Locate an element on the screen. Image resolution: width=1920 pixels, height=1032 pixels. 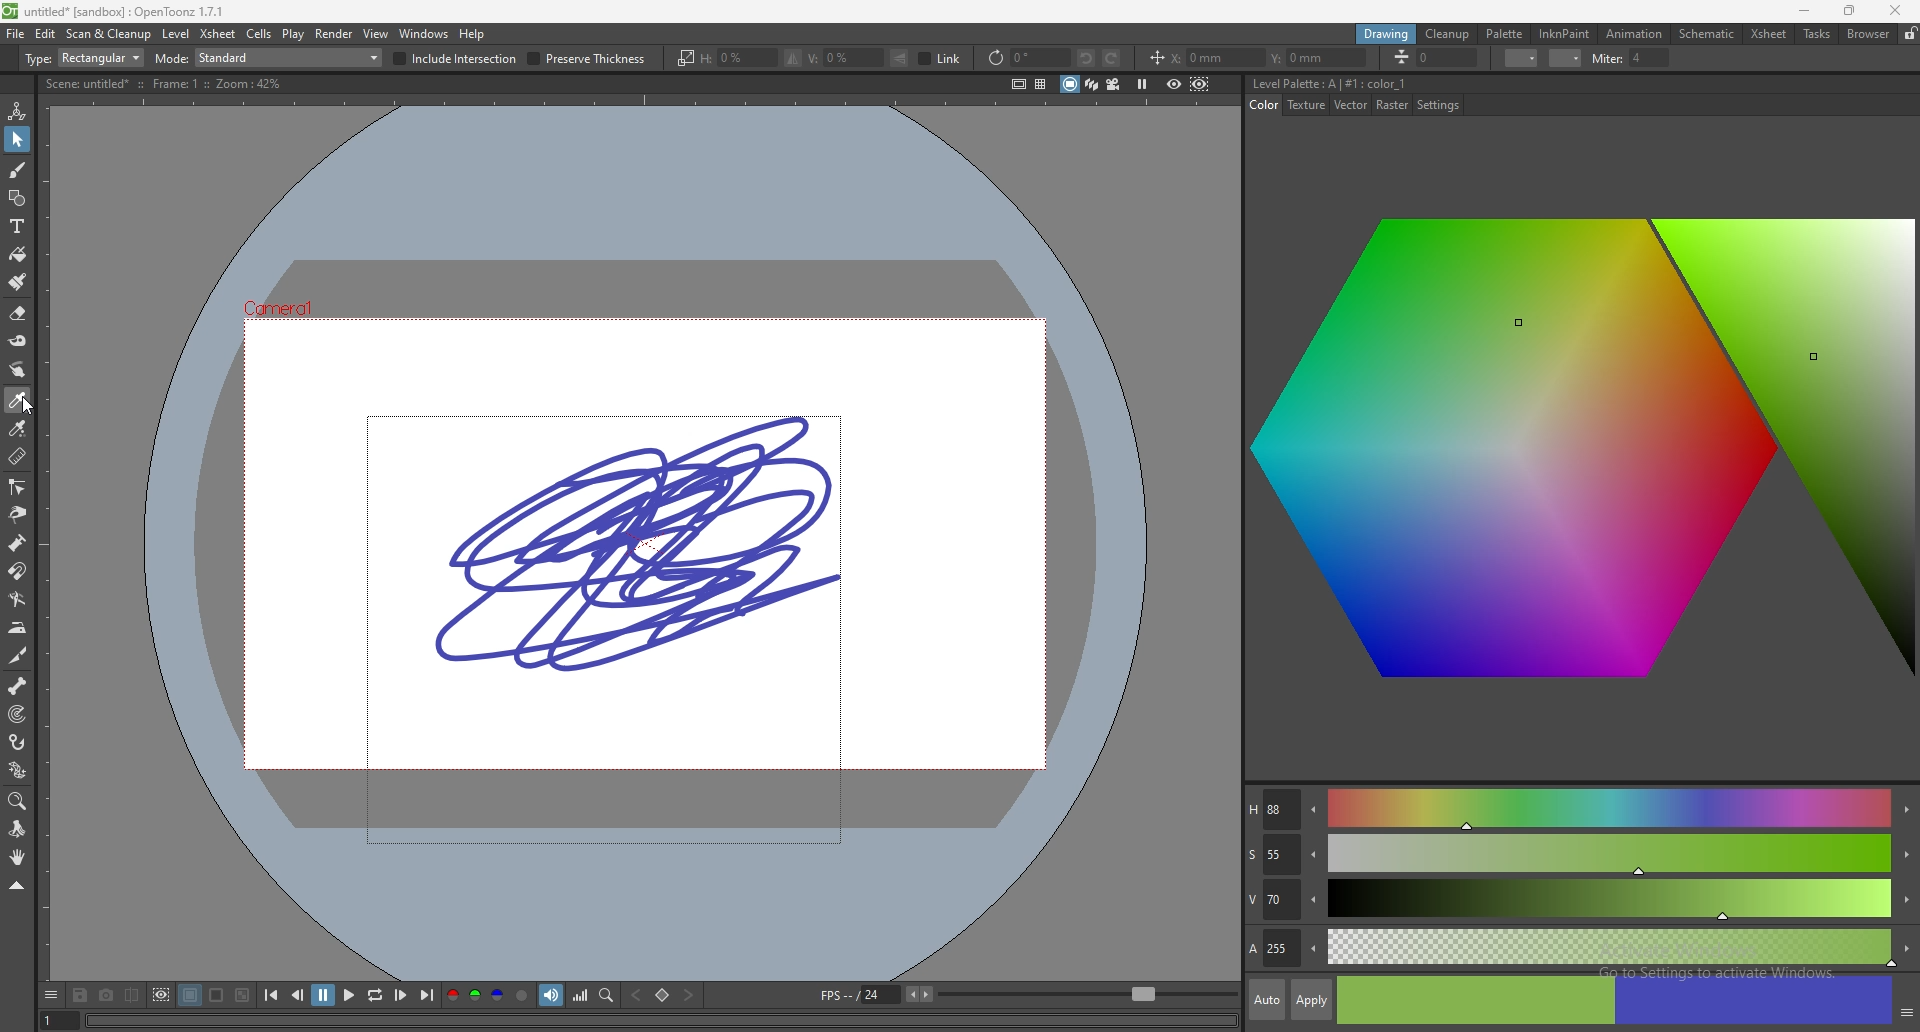
vector is located at coordinates (1353, 106).